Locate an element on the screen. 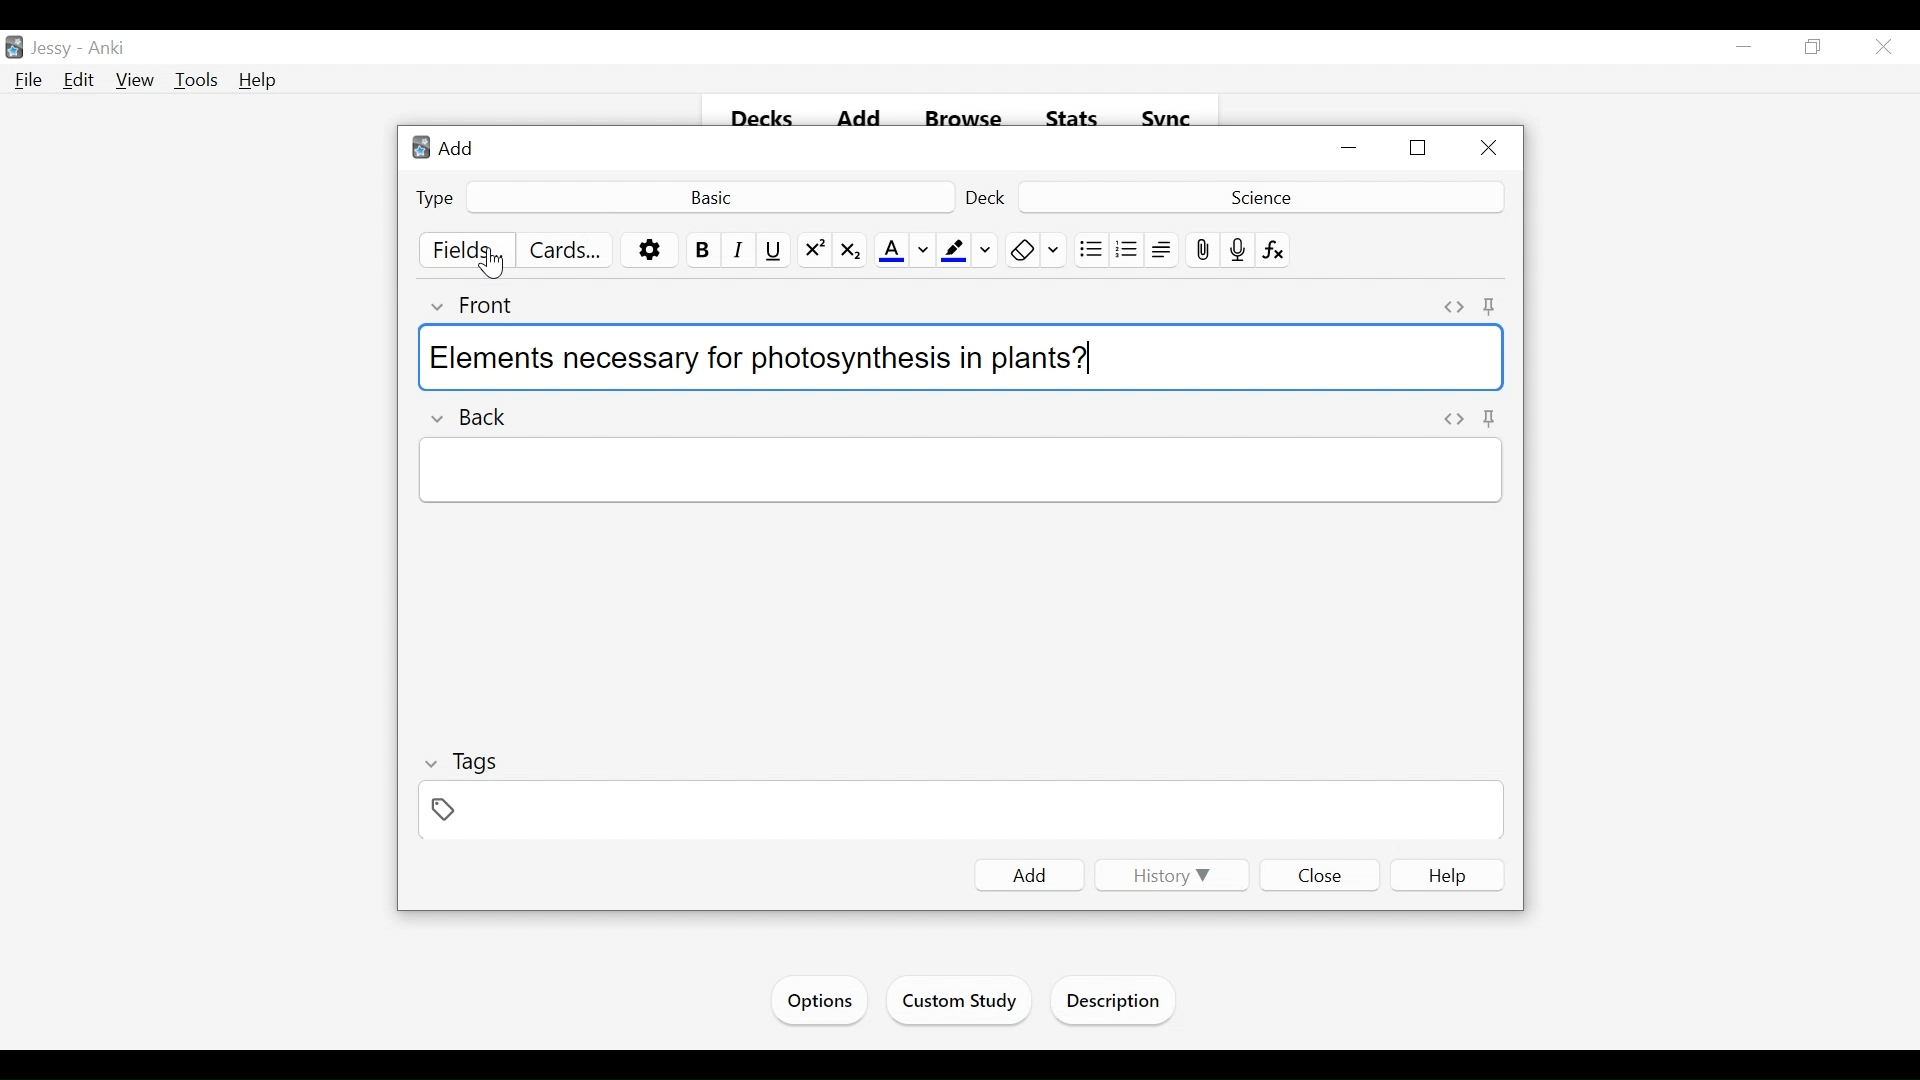 The image size is (1920, 1080). Close is located at coordinates (1321, 874).